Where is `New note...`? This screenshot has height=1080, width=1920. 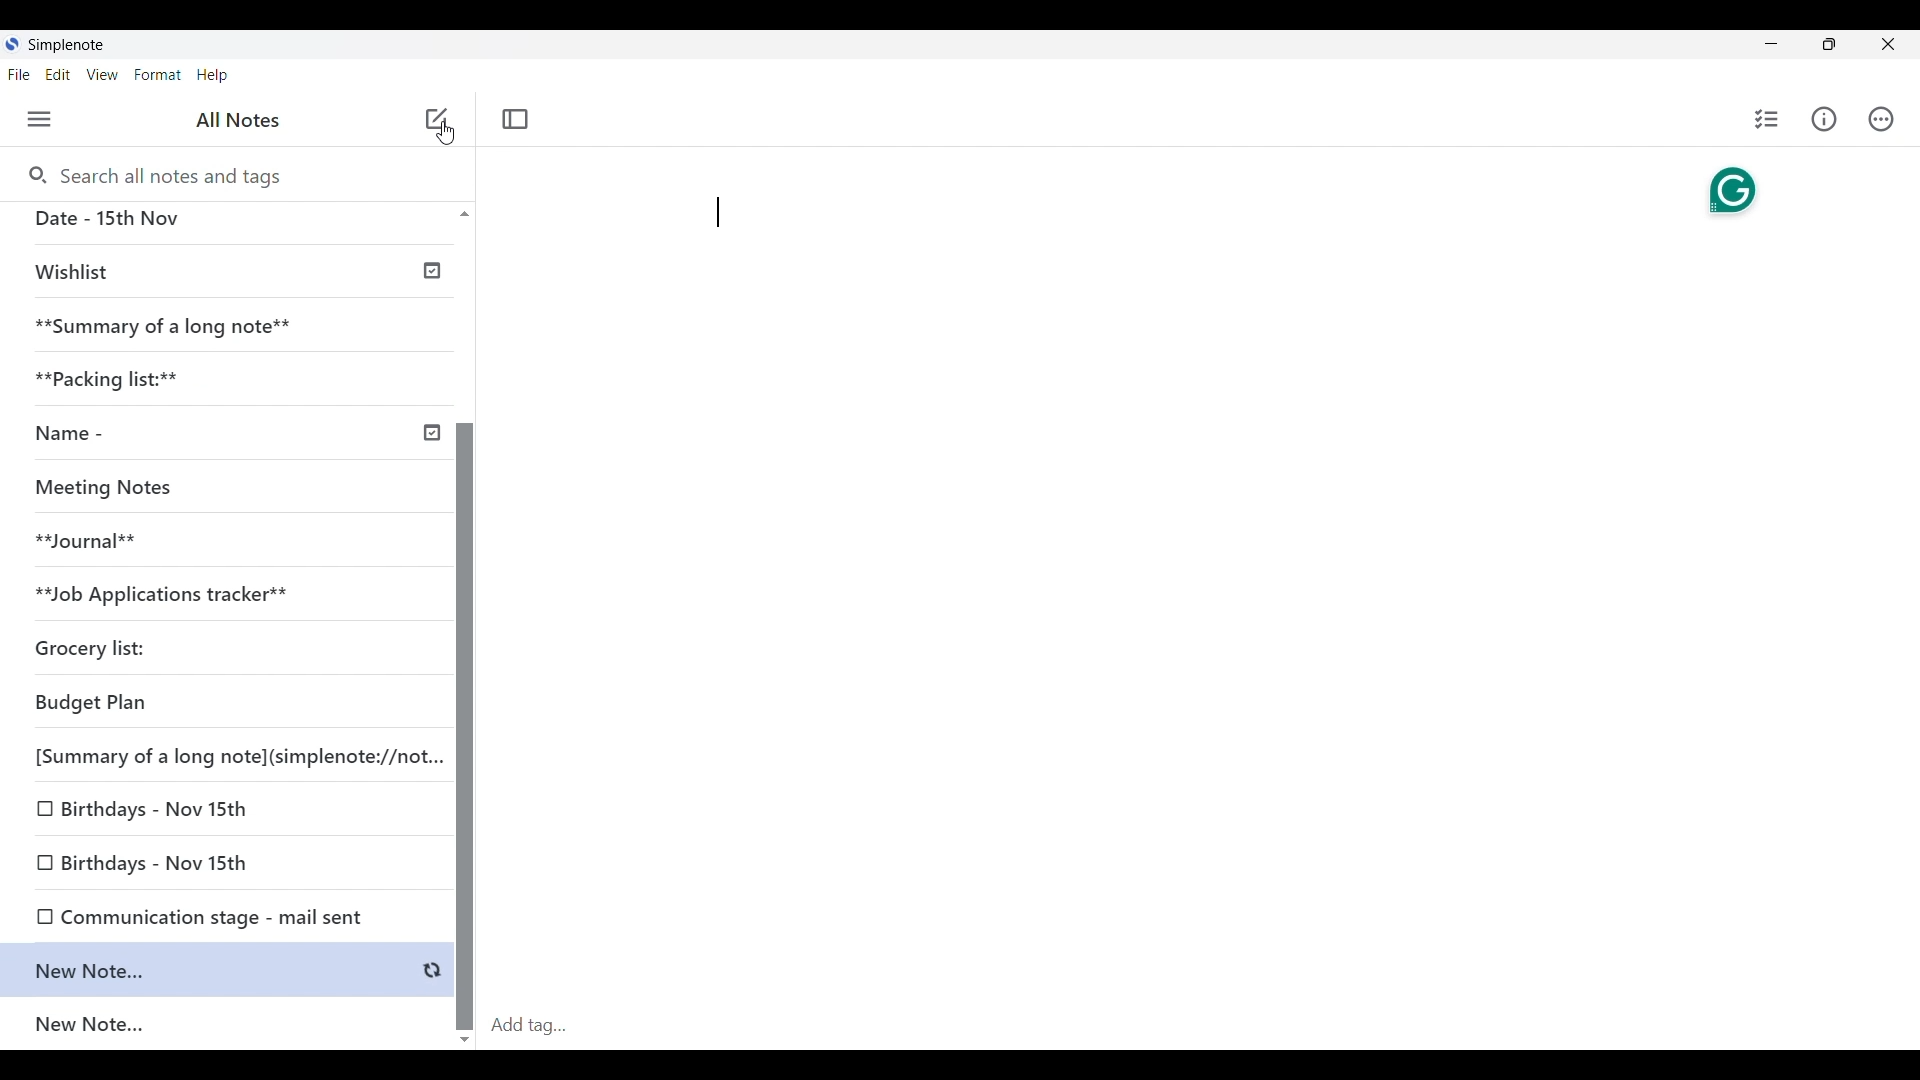
New note... is located at coordinates (230, 970).